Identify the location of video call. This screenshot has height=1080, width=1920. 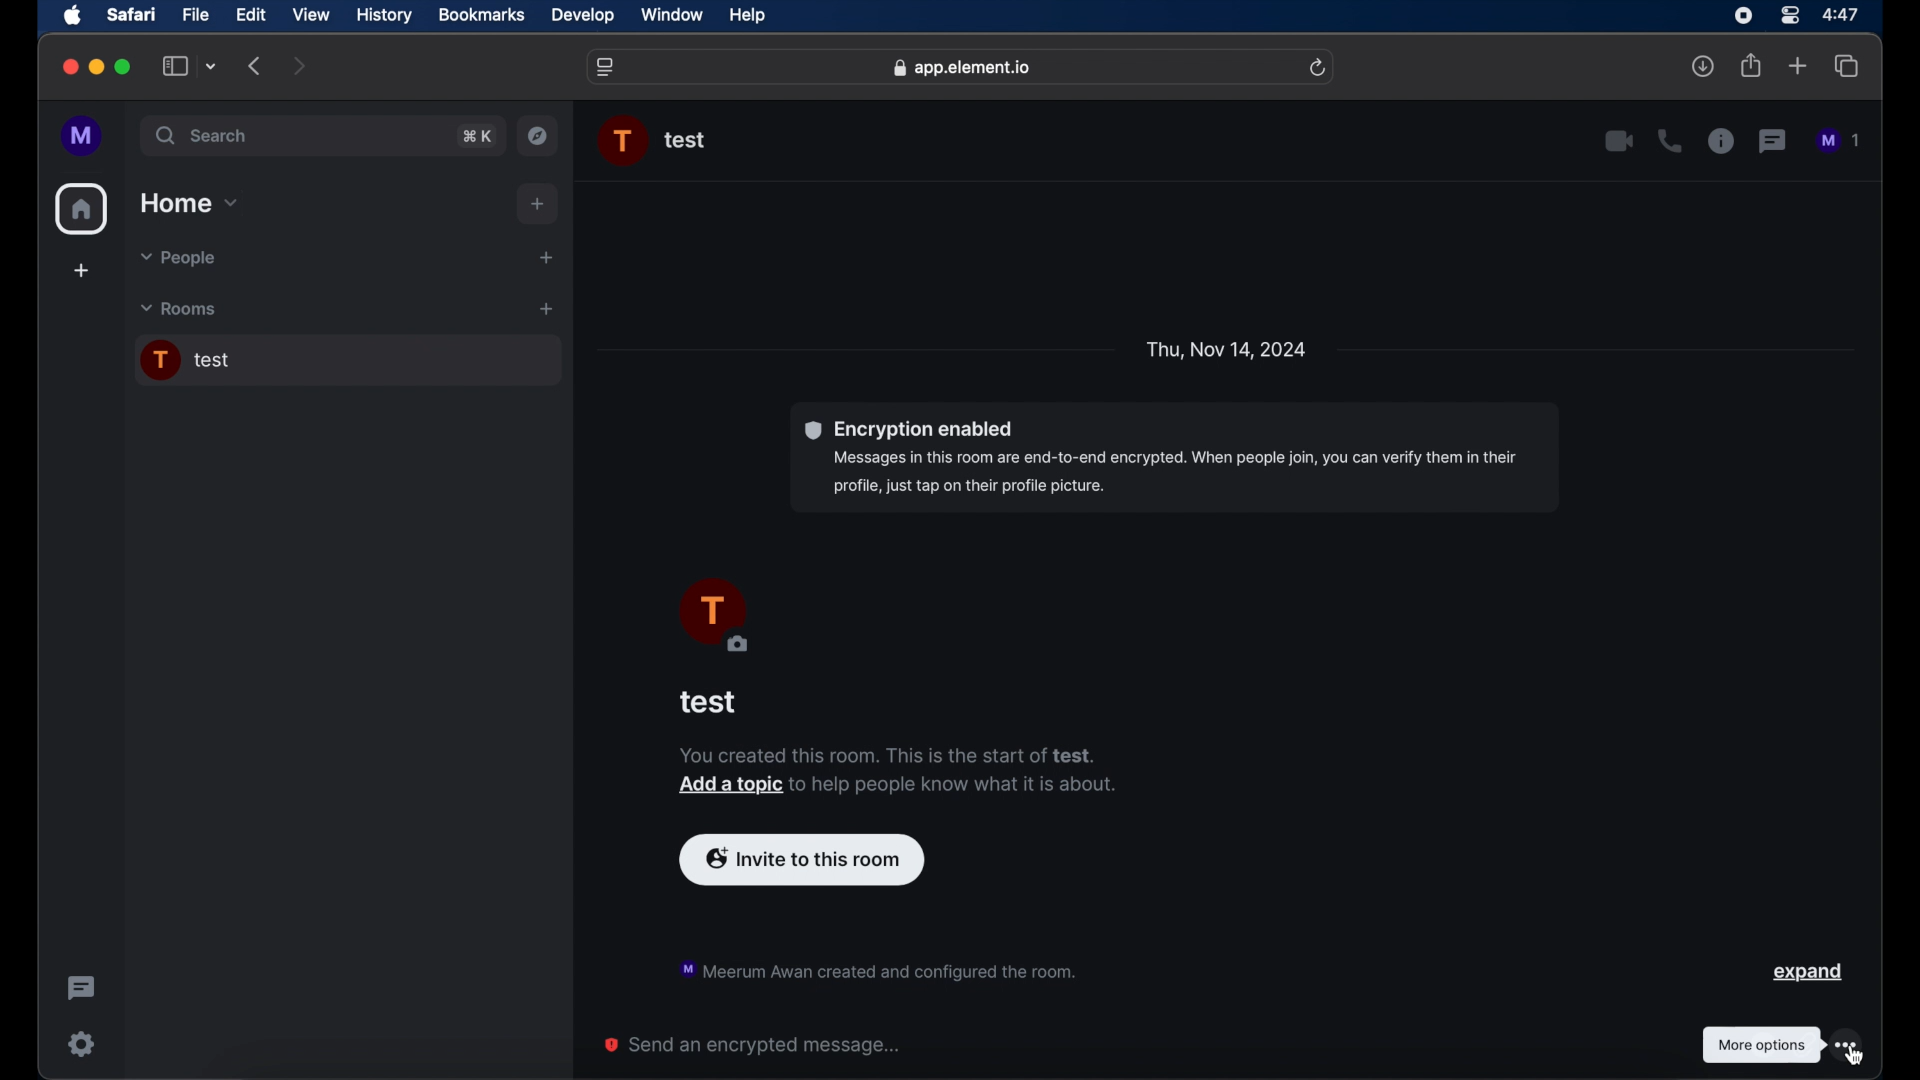
(1619, 141).